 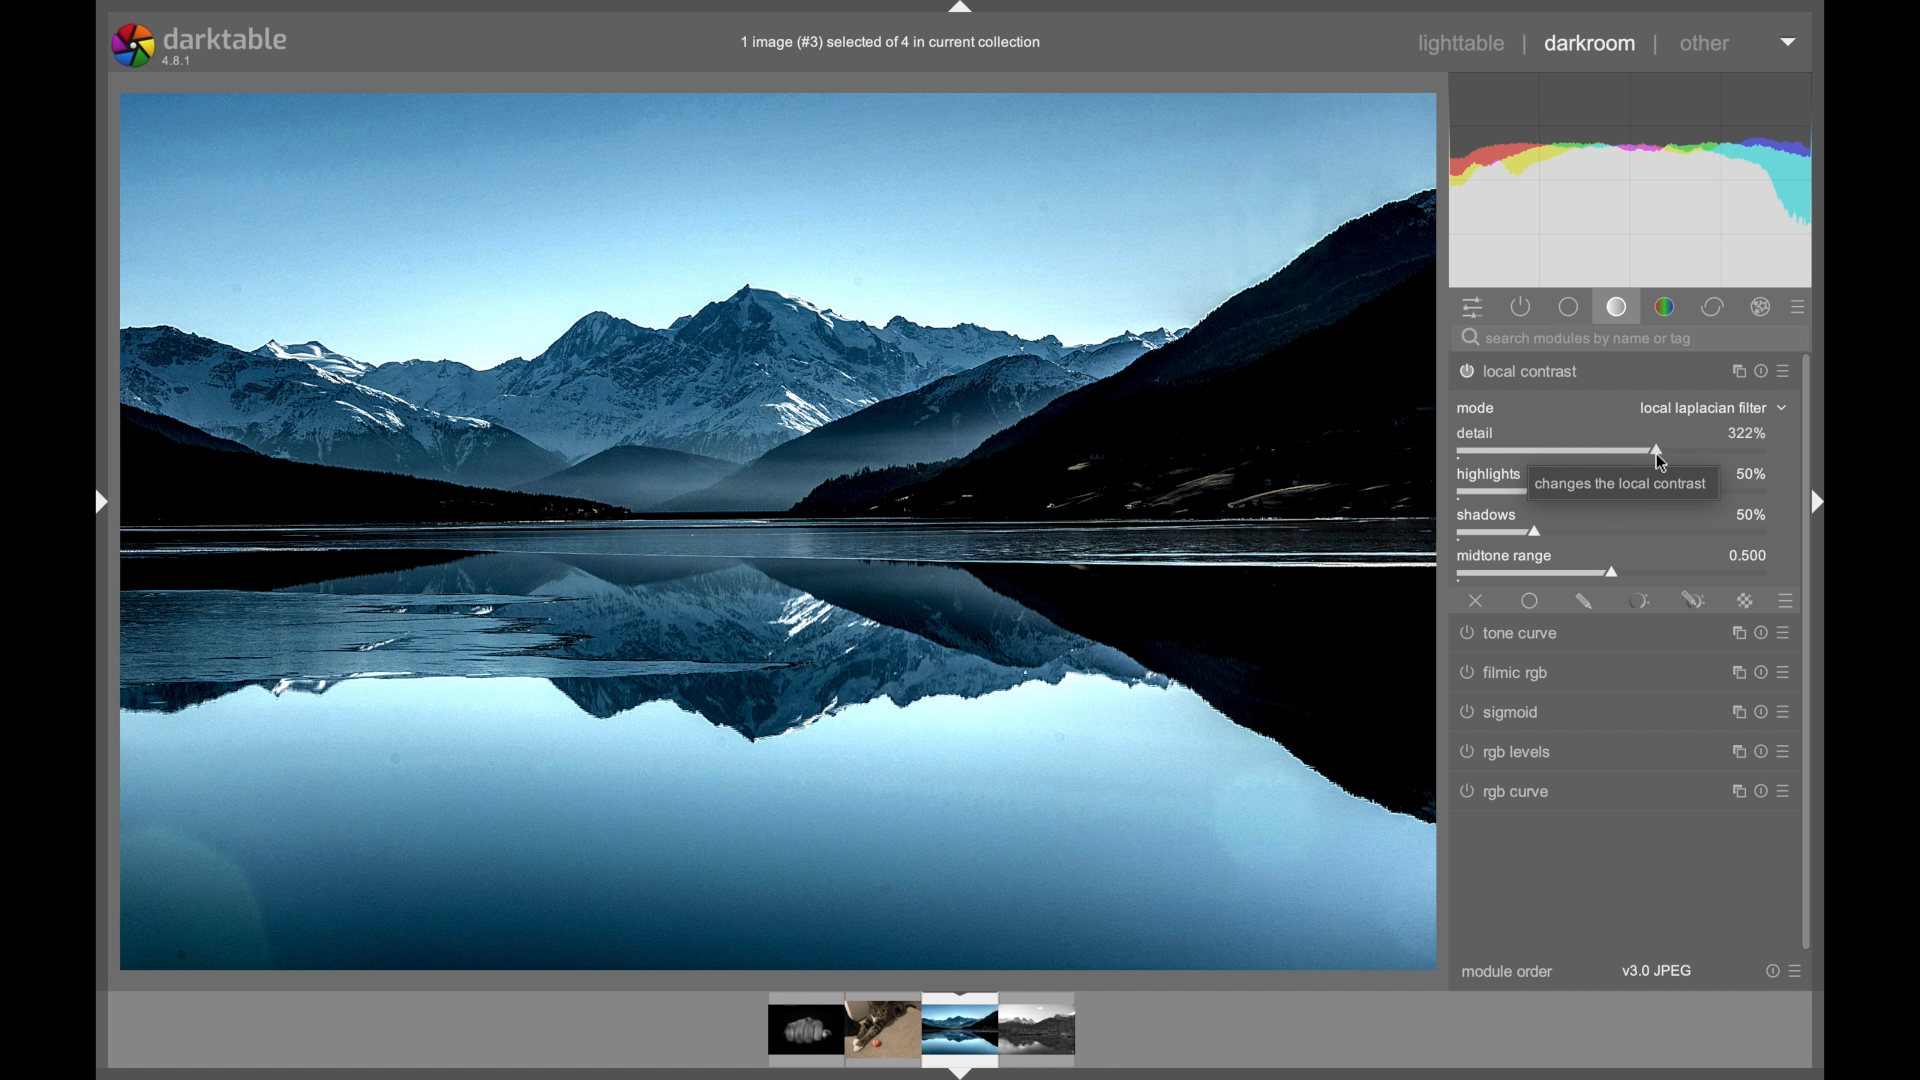 What do you see at coordinates (1786, 971) in the screenshot?
I see `more options` at bounding box center [1786, 971].